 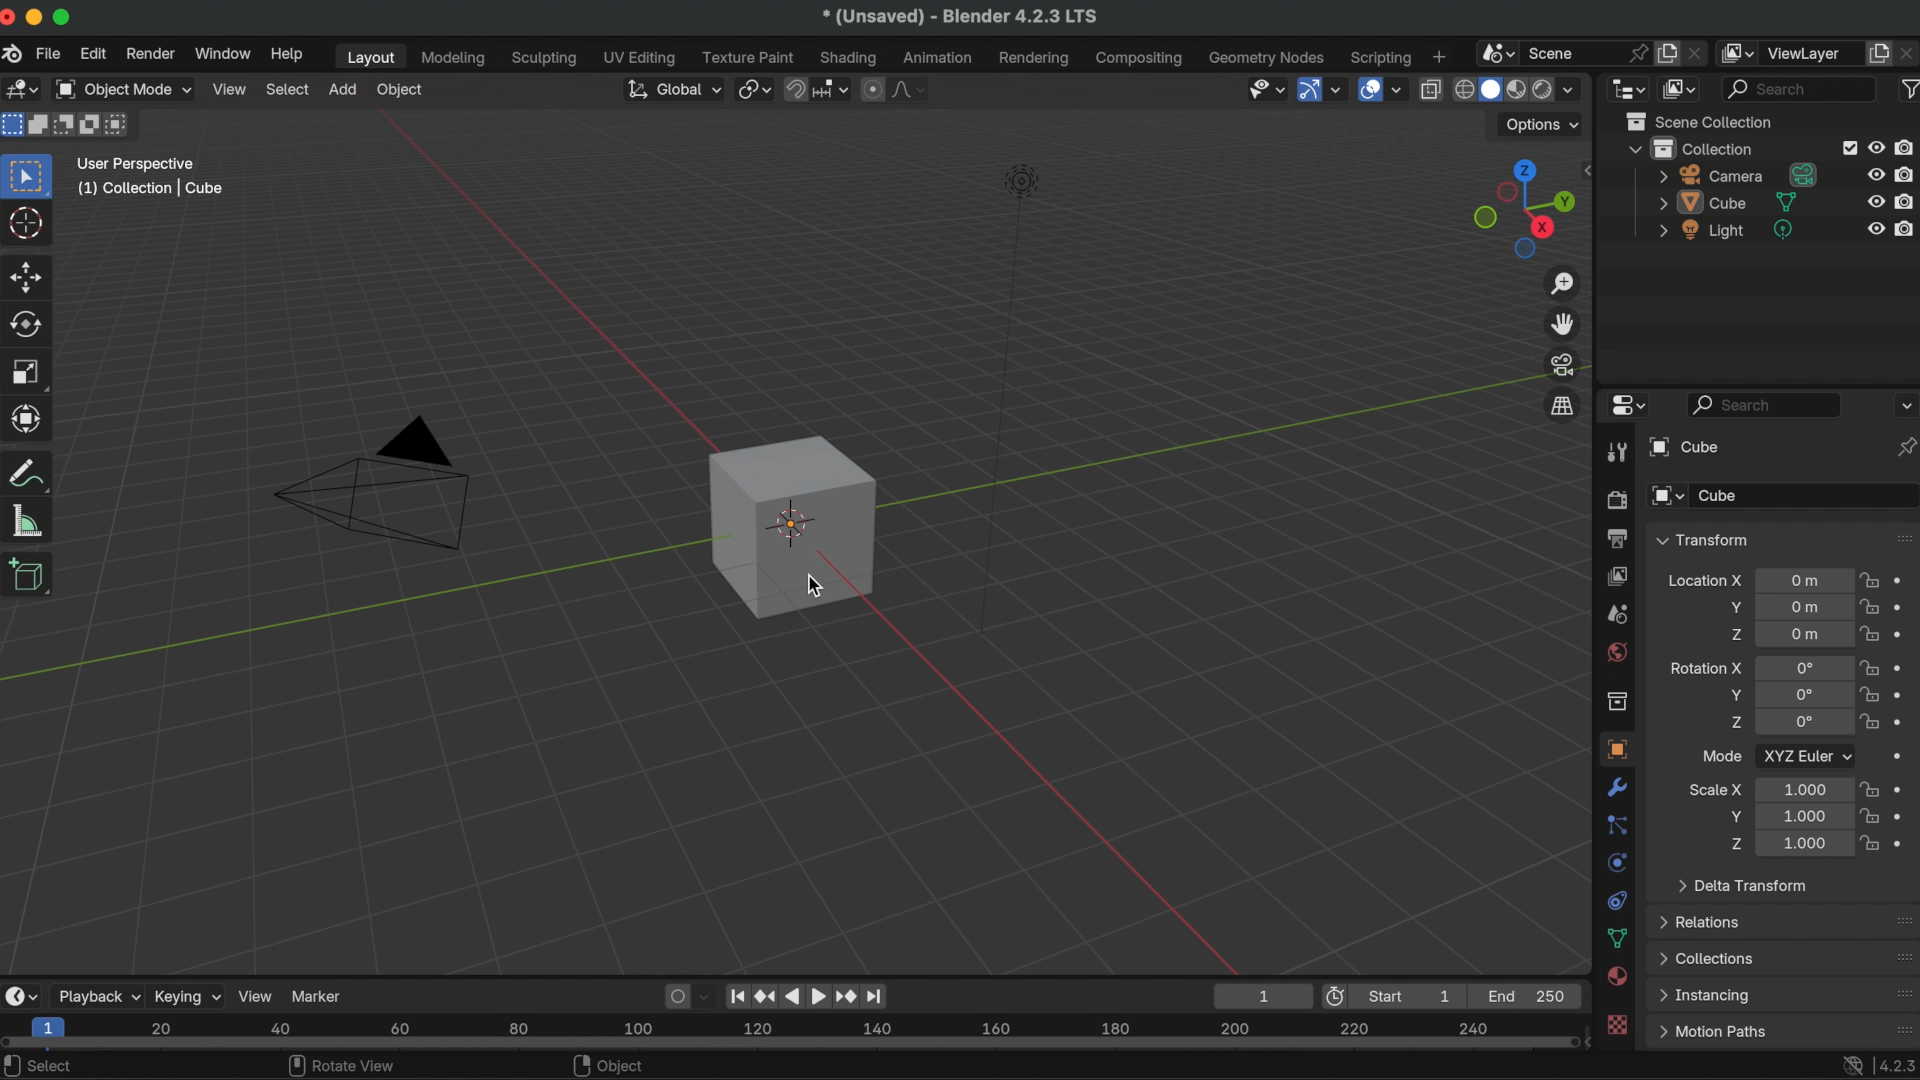 What do you see at coordinates (814, 585) in the screenshot?
I see `cursor` at bounding box center [814, 585].